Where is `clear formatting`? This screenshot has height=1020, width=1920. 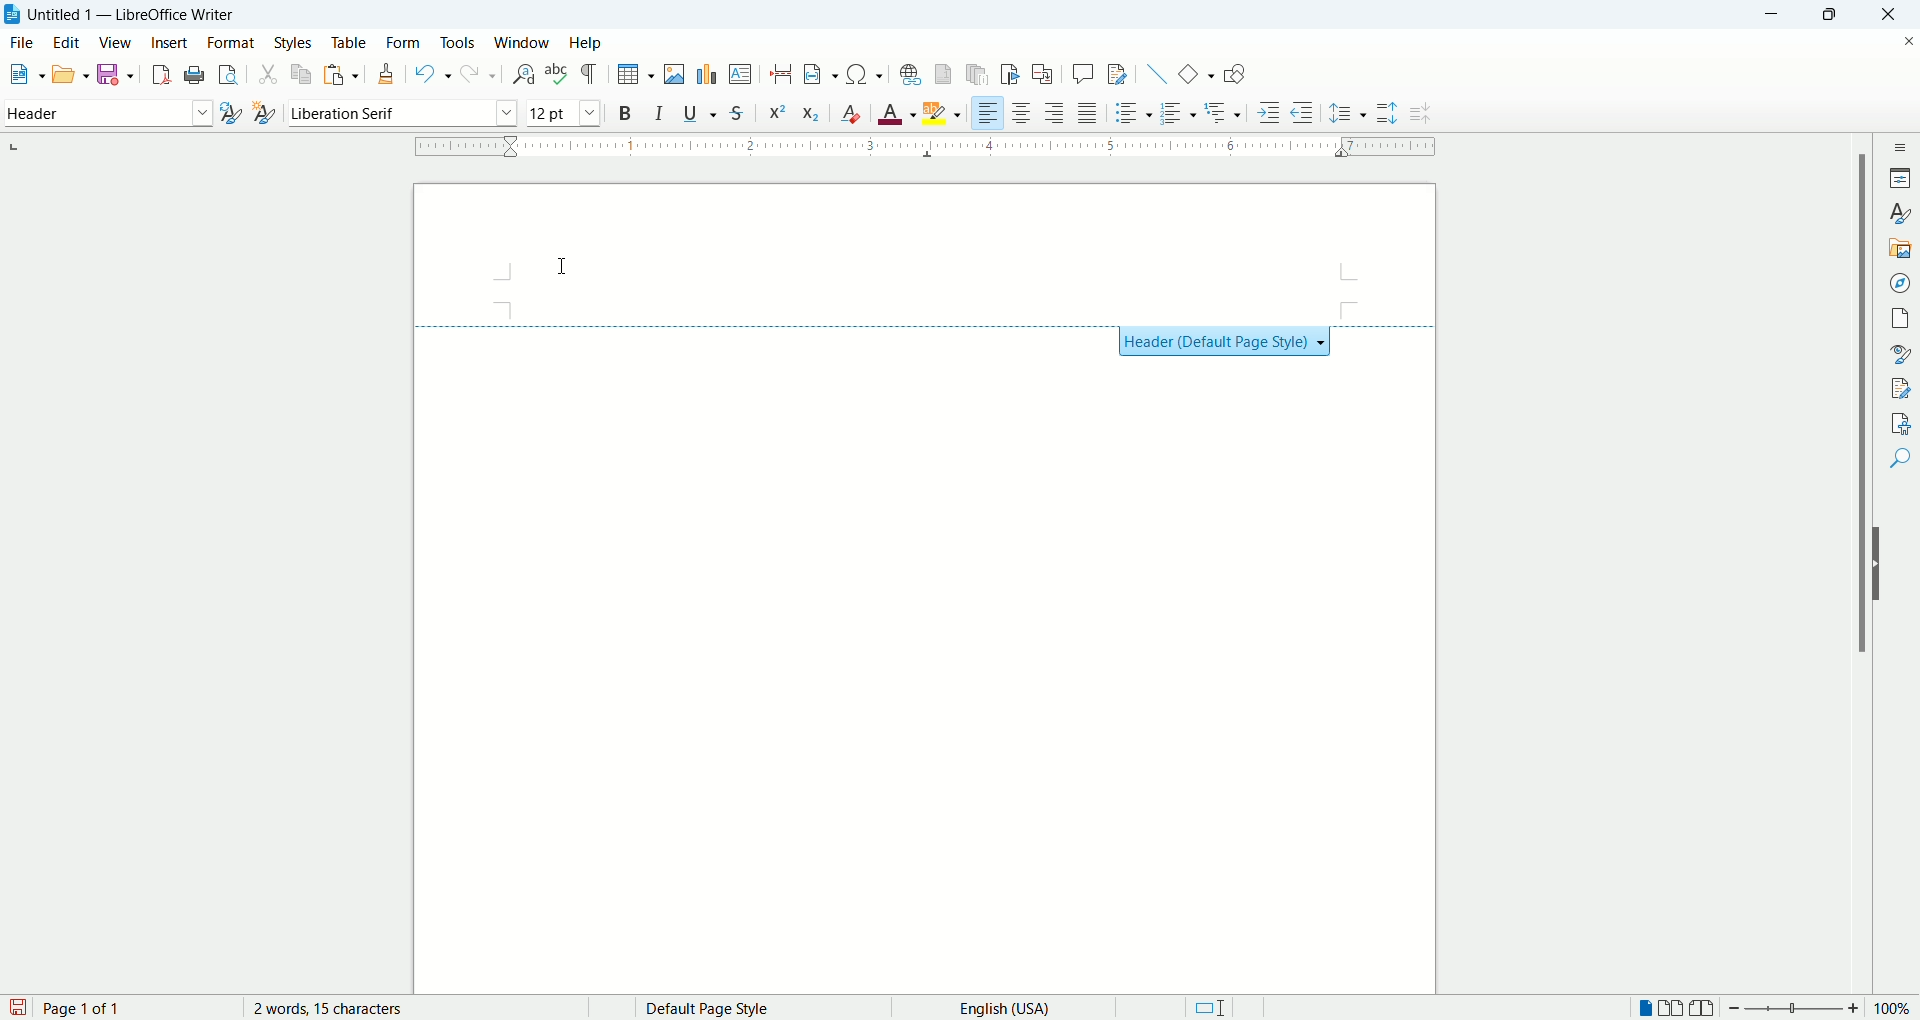
clear formatting is located at coordinates (851, 113).